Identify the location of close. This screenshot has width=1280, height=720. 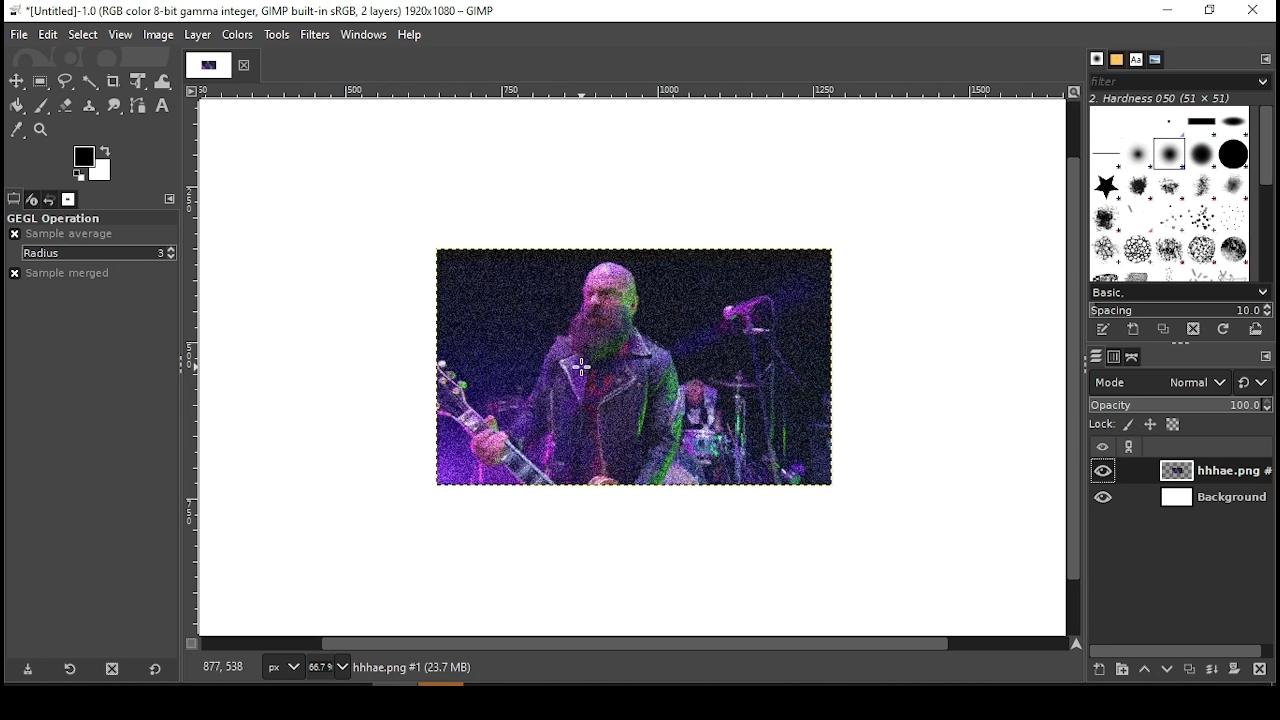
(245, 65).